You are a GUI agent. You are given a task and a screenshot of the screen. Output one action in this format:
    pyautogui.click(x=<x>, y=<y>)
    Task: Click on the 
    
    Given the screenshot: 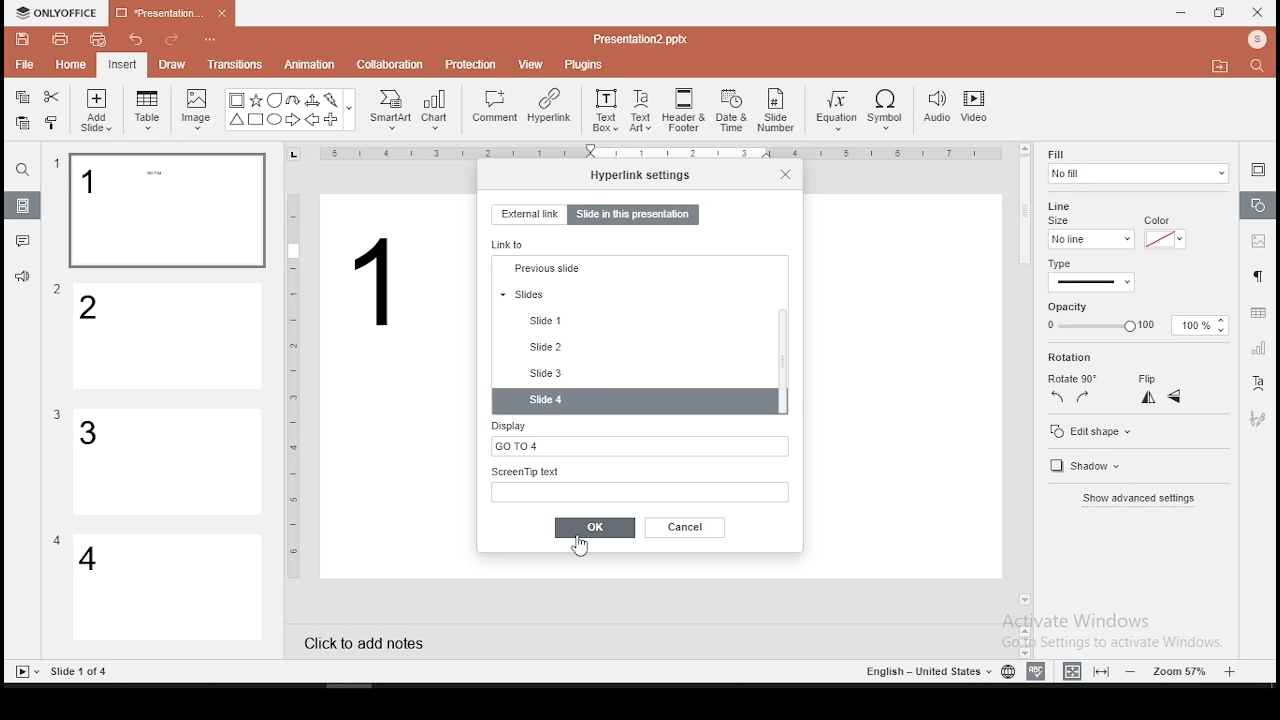 What is the action you would take?
    pyautogui.click(x=640, y=38)
    